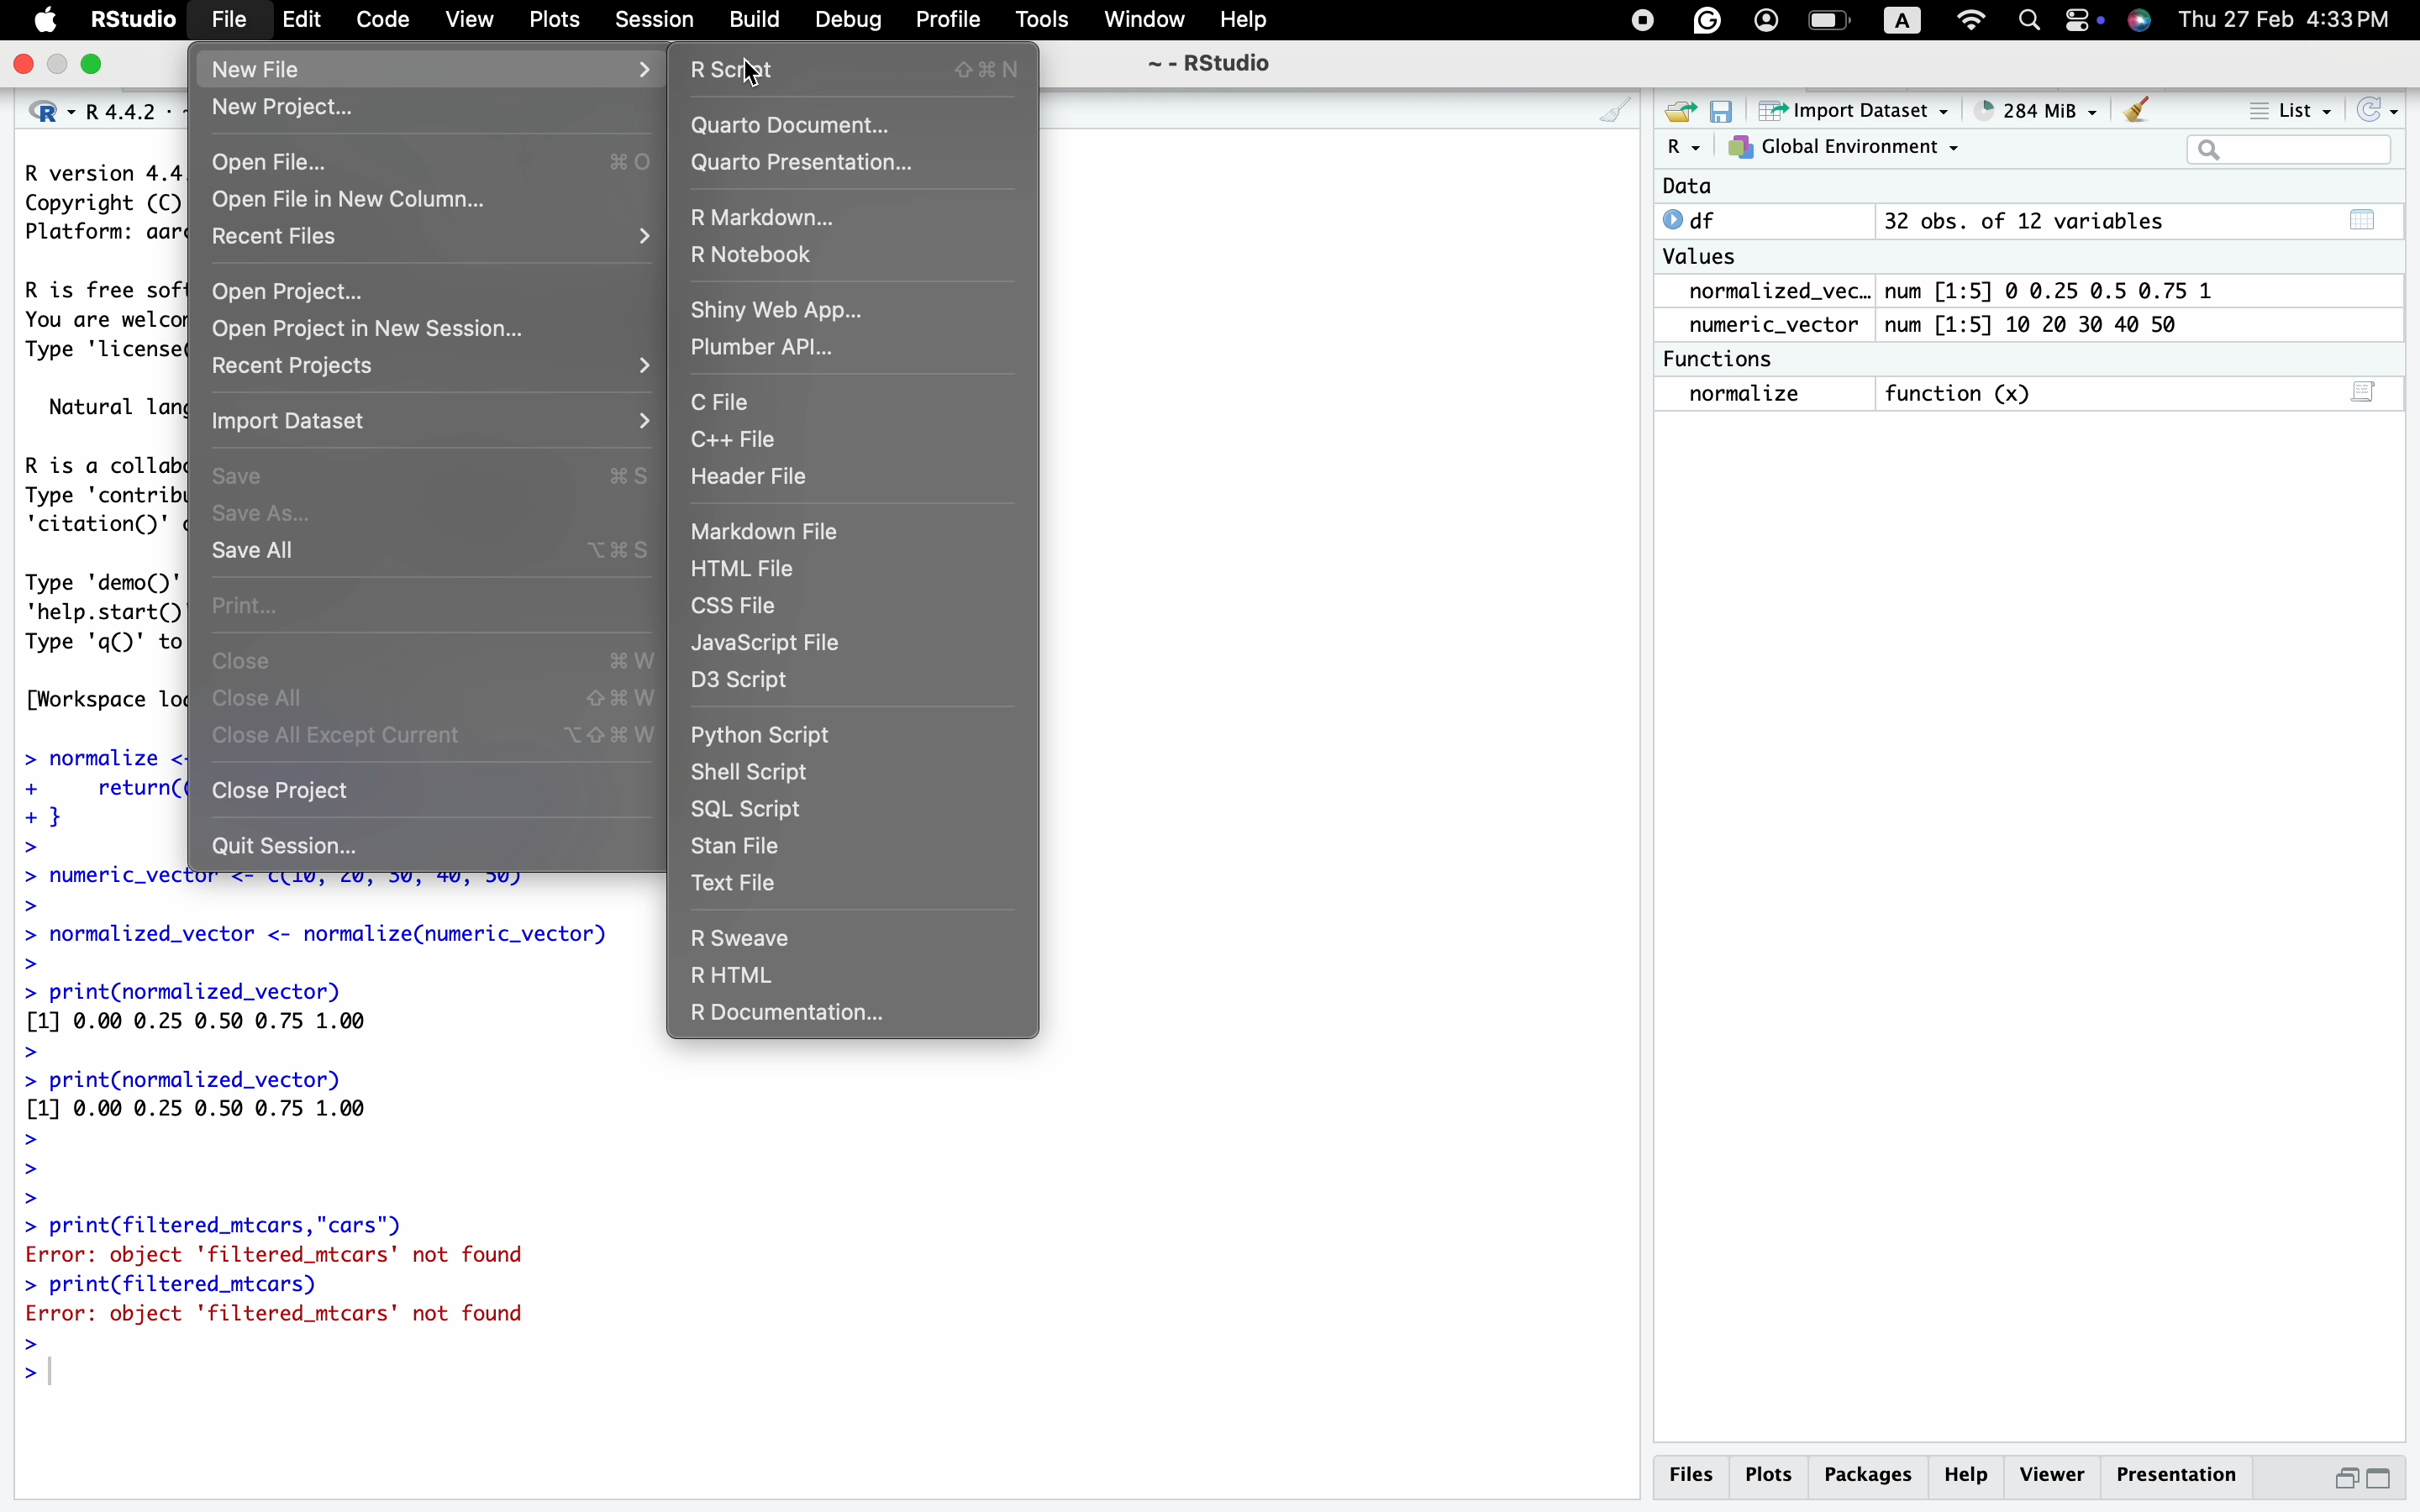  Describe the element at coordinates (1897, 24) in the screenshot. I see `letter` at that location.